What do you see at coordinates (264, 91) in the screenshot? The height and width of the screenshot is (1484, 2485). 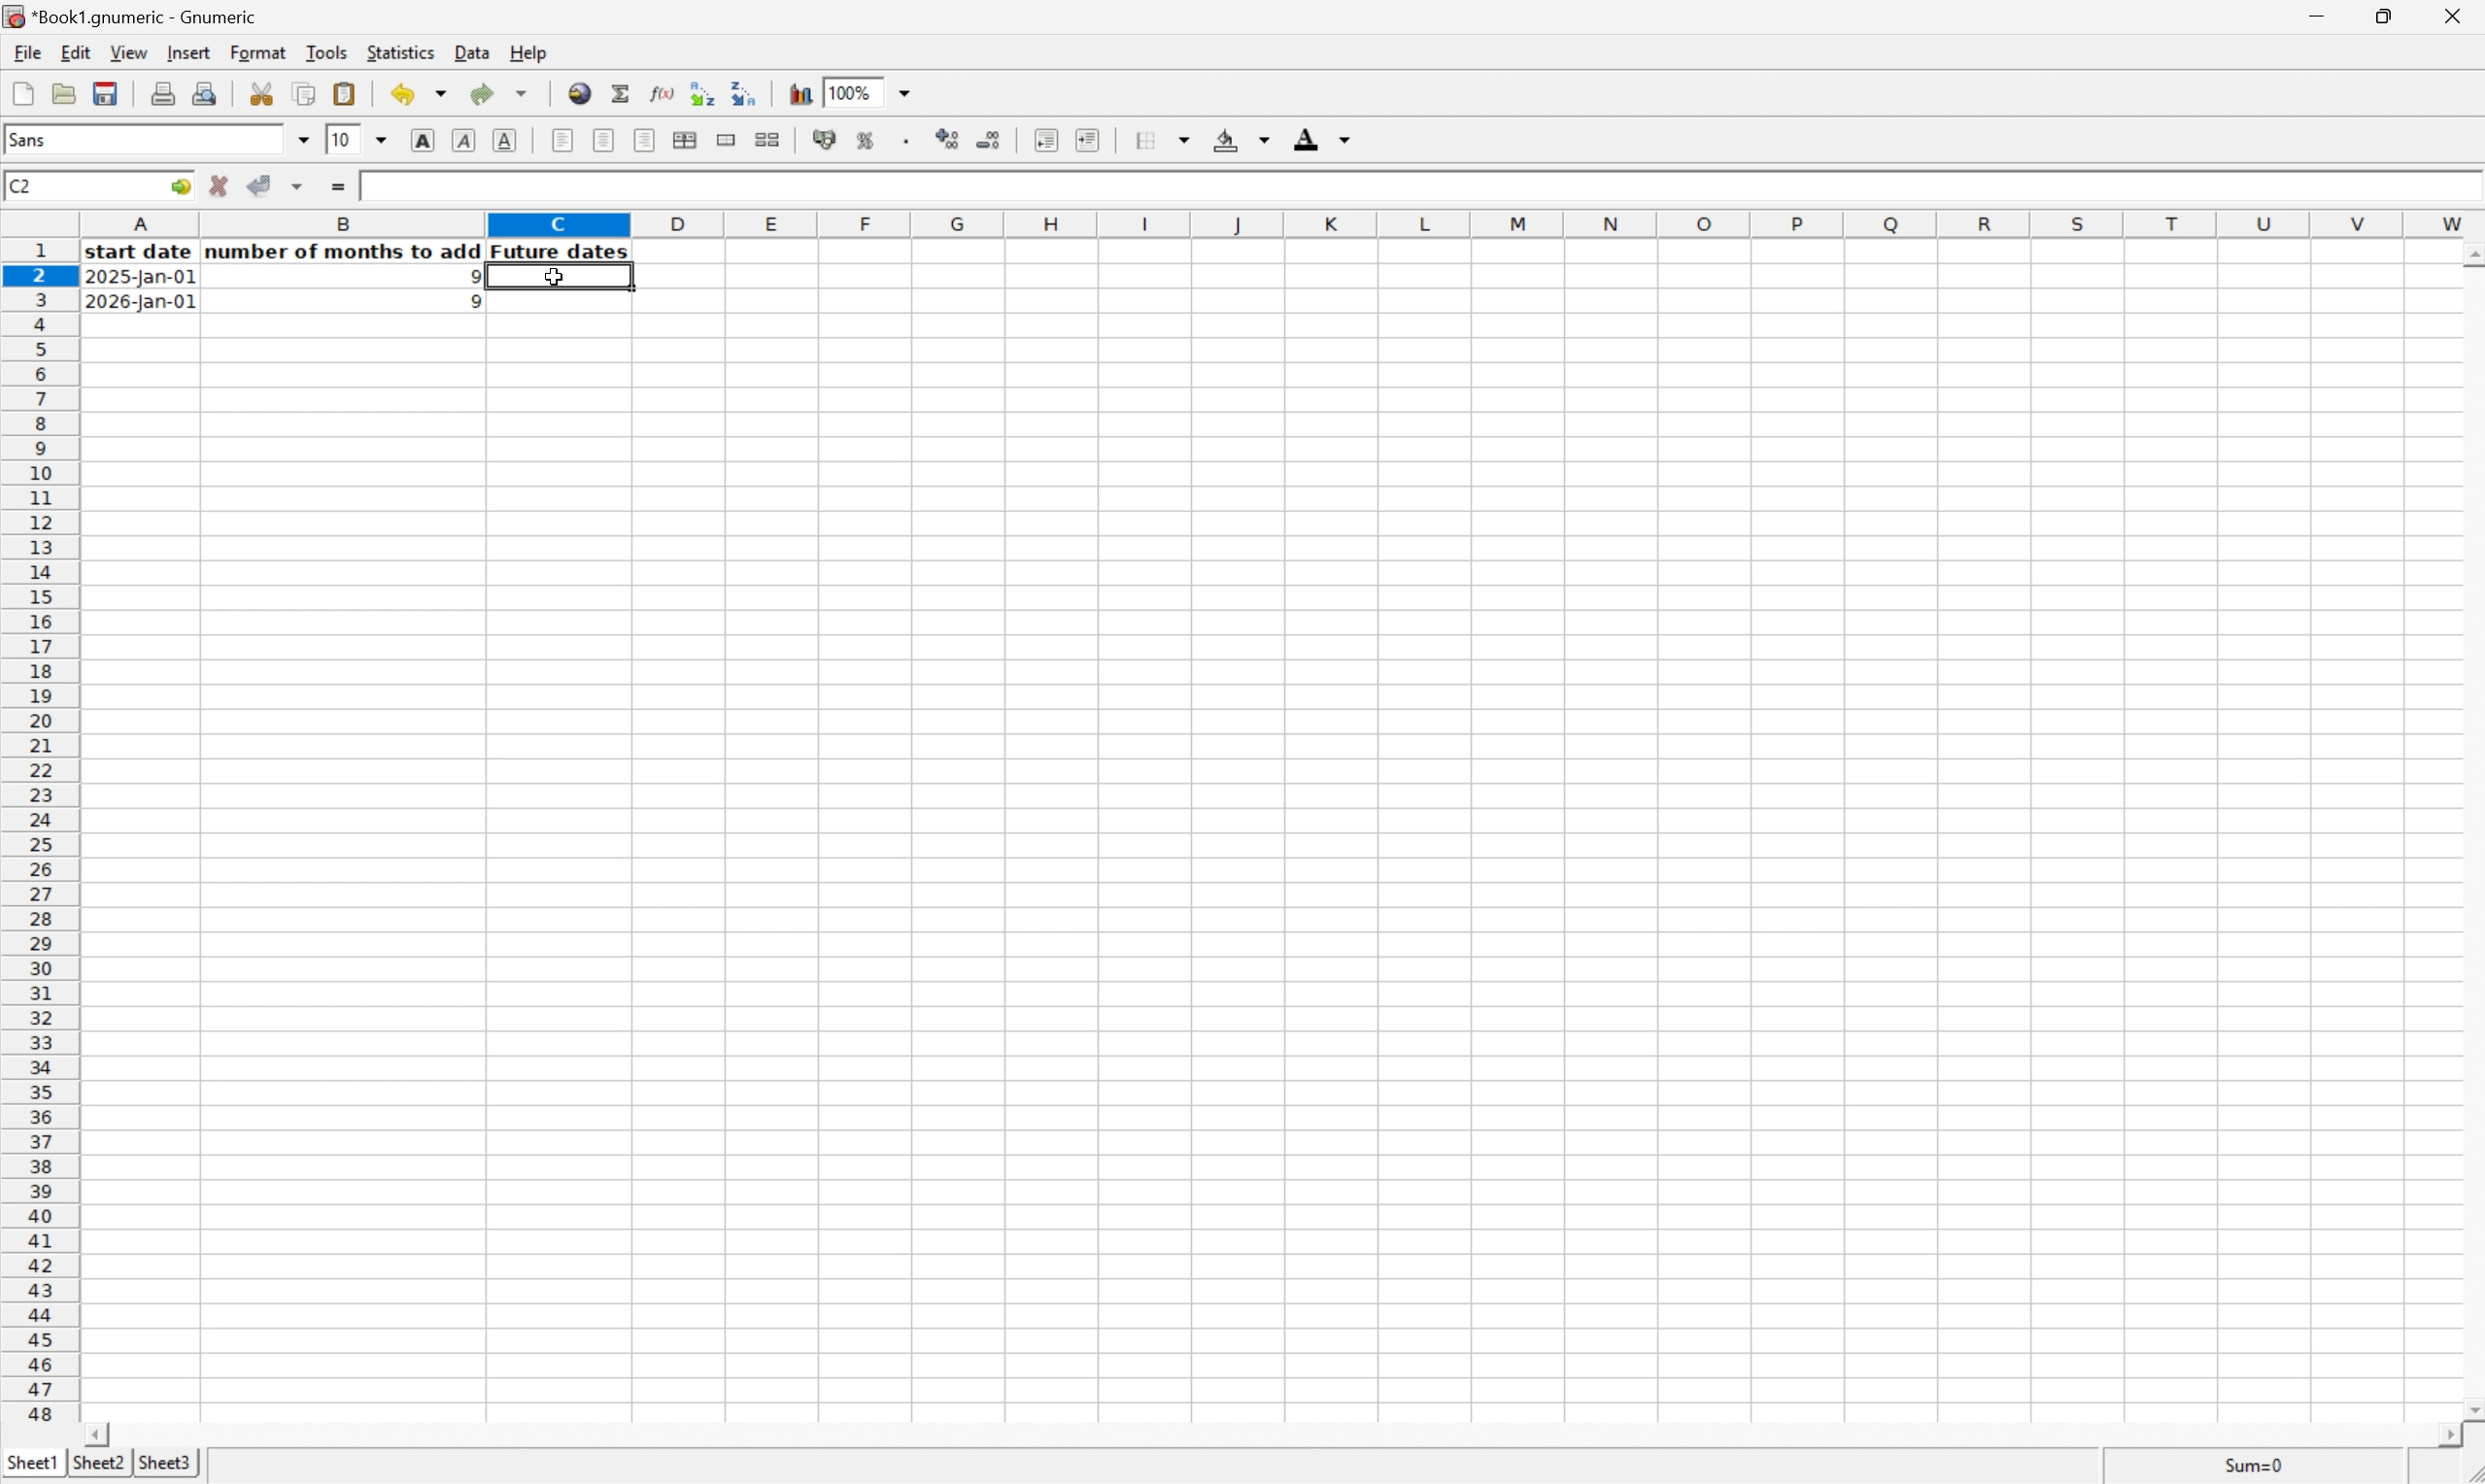 I see `Cut selection` at bounding box center [264, 91].